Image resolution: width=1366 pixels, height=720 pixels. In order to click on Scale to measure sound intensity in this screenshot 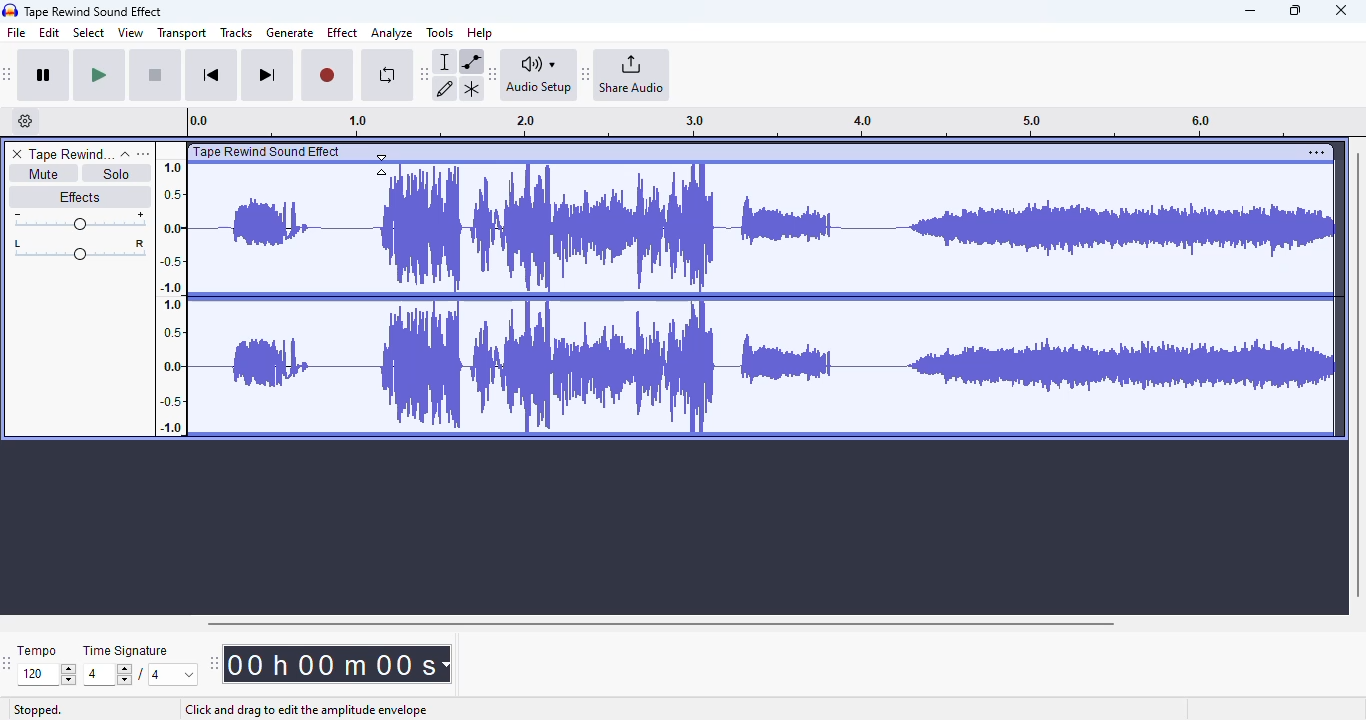, I will do `click(172, 296)`.